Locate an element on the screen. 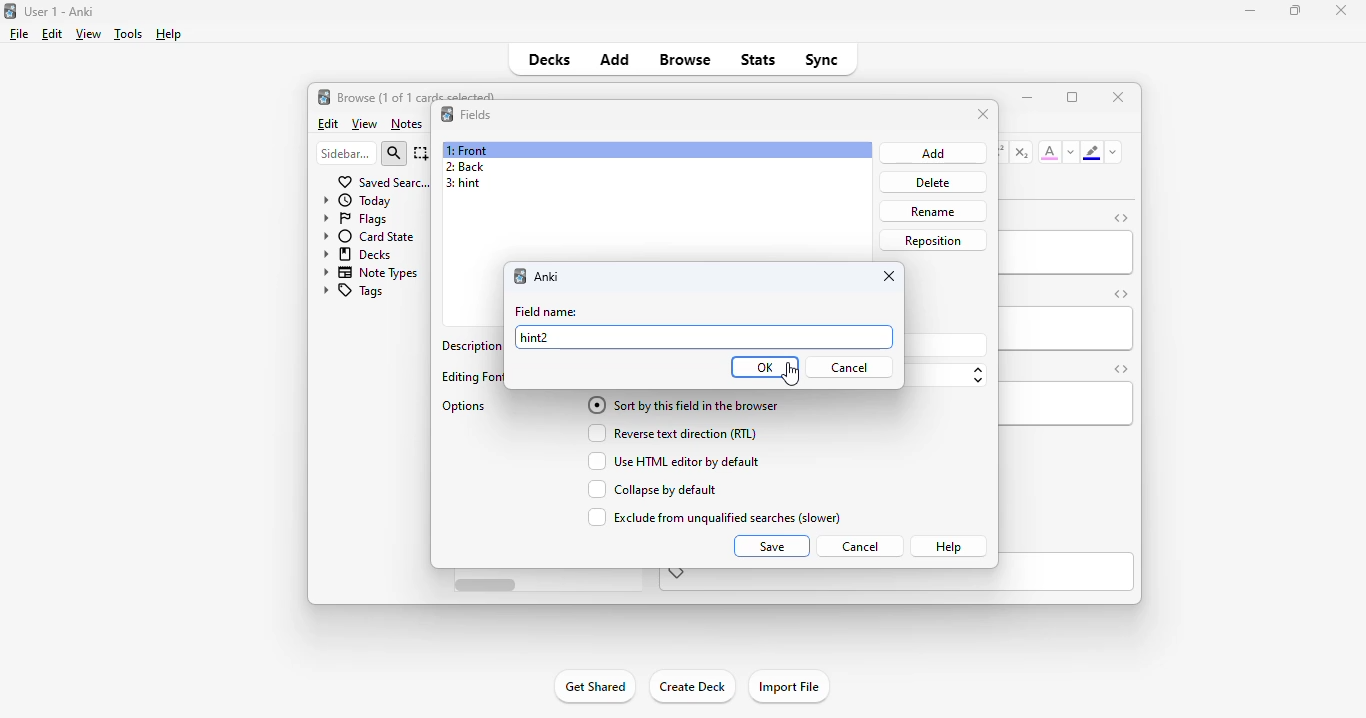 The width and height of the screenshot is (1366, 718). flags is located at coordinates (353, 218).